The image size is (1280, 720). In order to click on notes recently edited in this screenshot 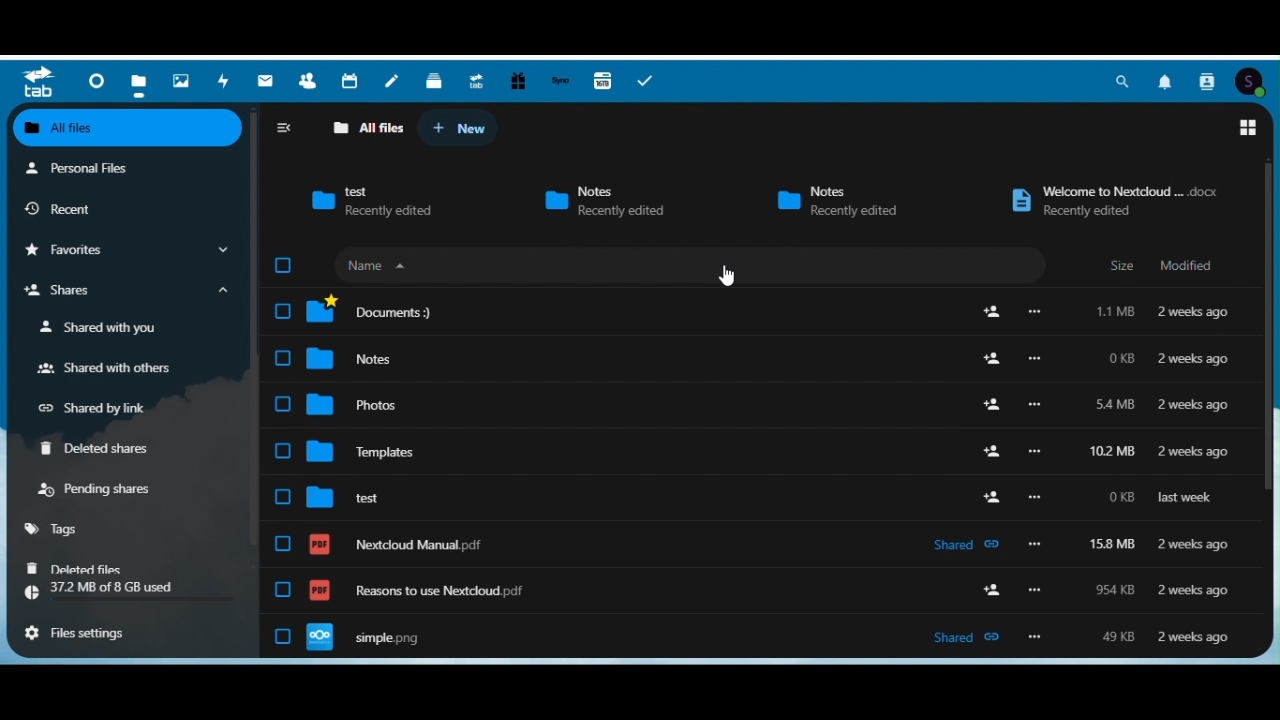, I will do `click(837, 198)`.